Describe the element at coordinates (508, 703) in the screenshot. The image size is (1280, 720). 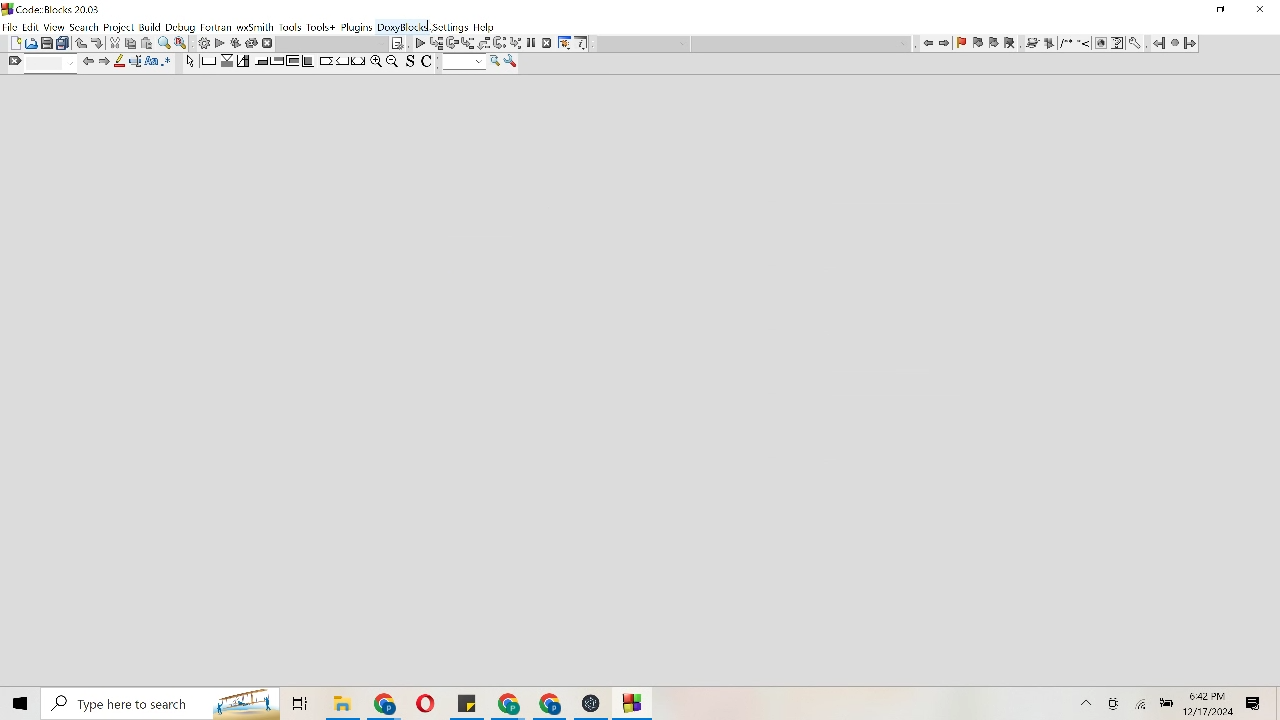
I see `File` at that location.